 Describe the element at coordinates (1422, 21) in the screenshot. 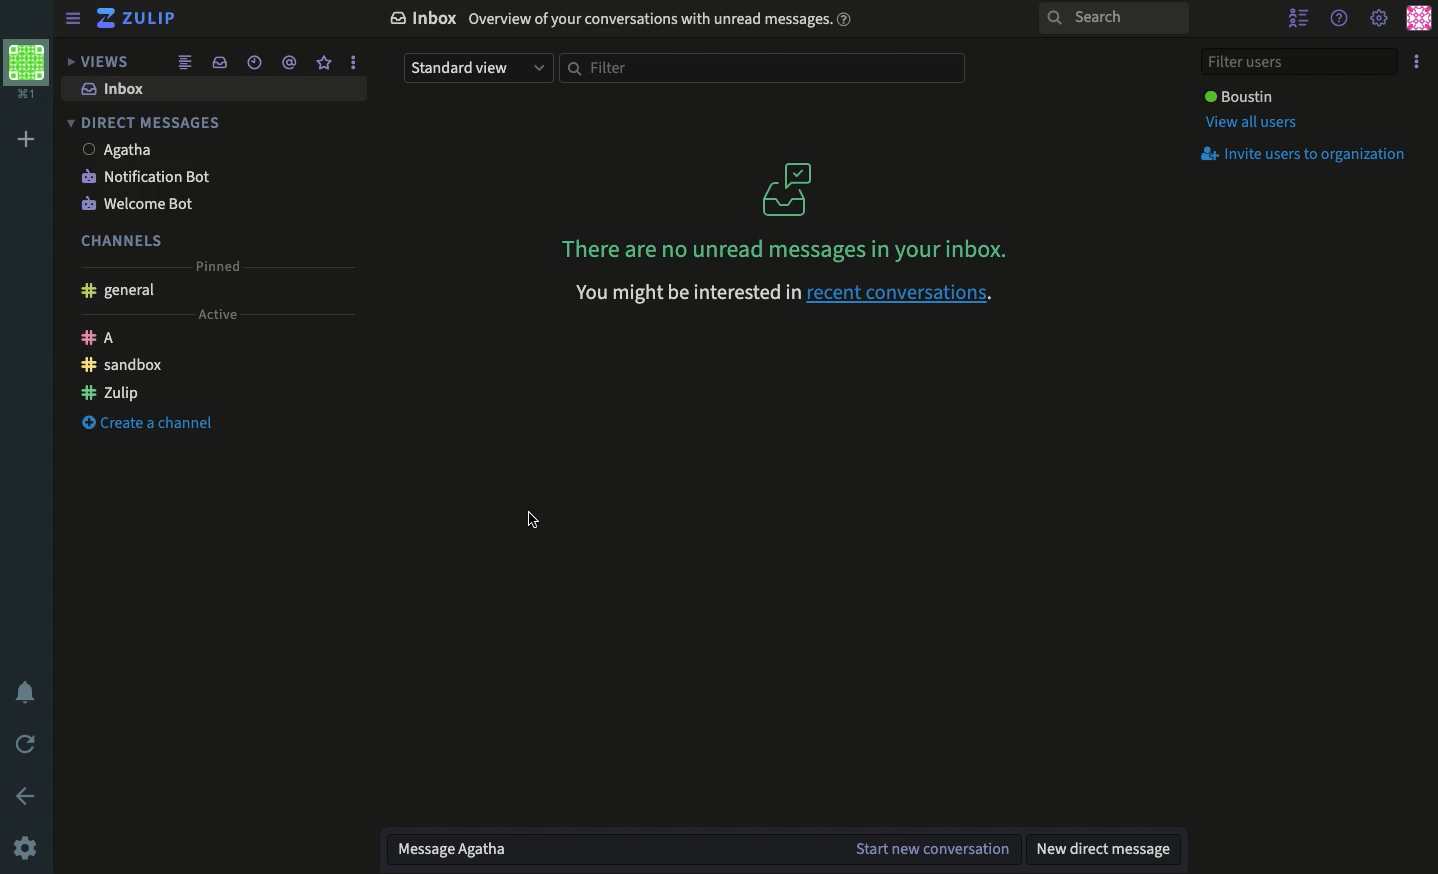

I see `Profile` at that location.